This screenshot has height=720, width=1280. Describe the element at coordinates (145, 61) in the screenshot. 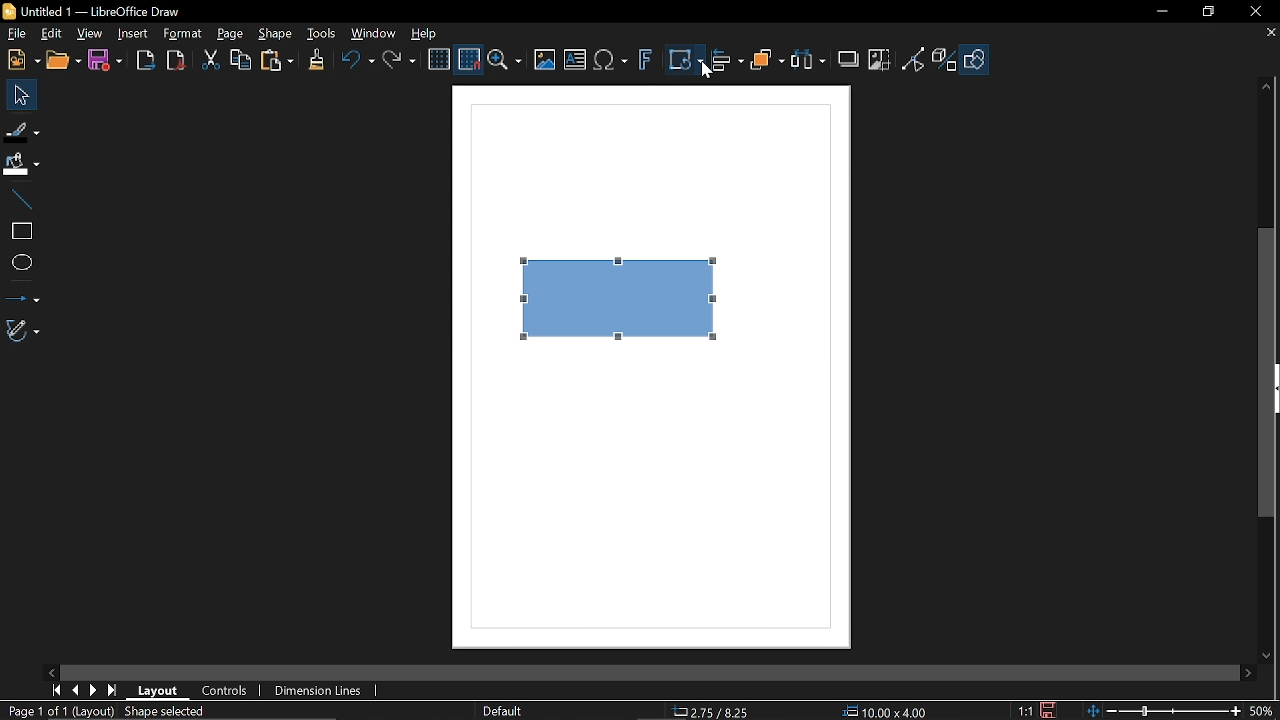

I see `Export ` at that location.